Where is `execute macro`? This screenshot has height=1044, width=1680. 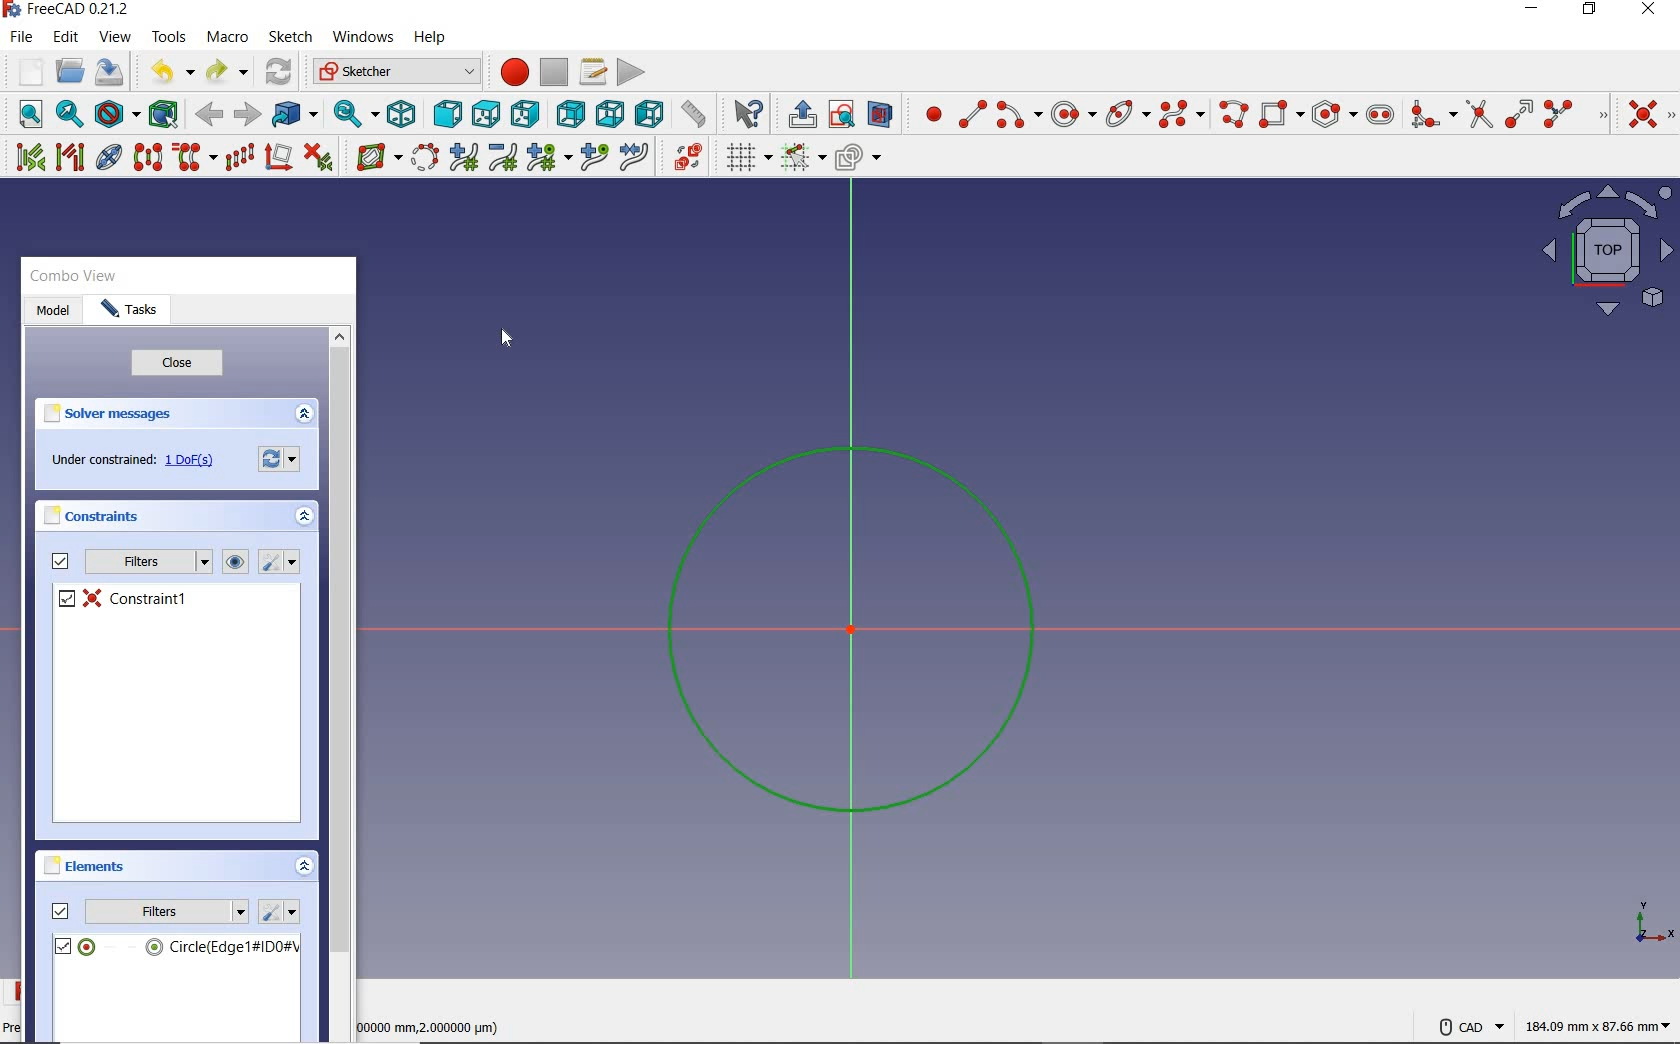
execute macro is located at coordinates (634, 69).